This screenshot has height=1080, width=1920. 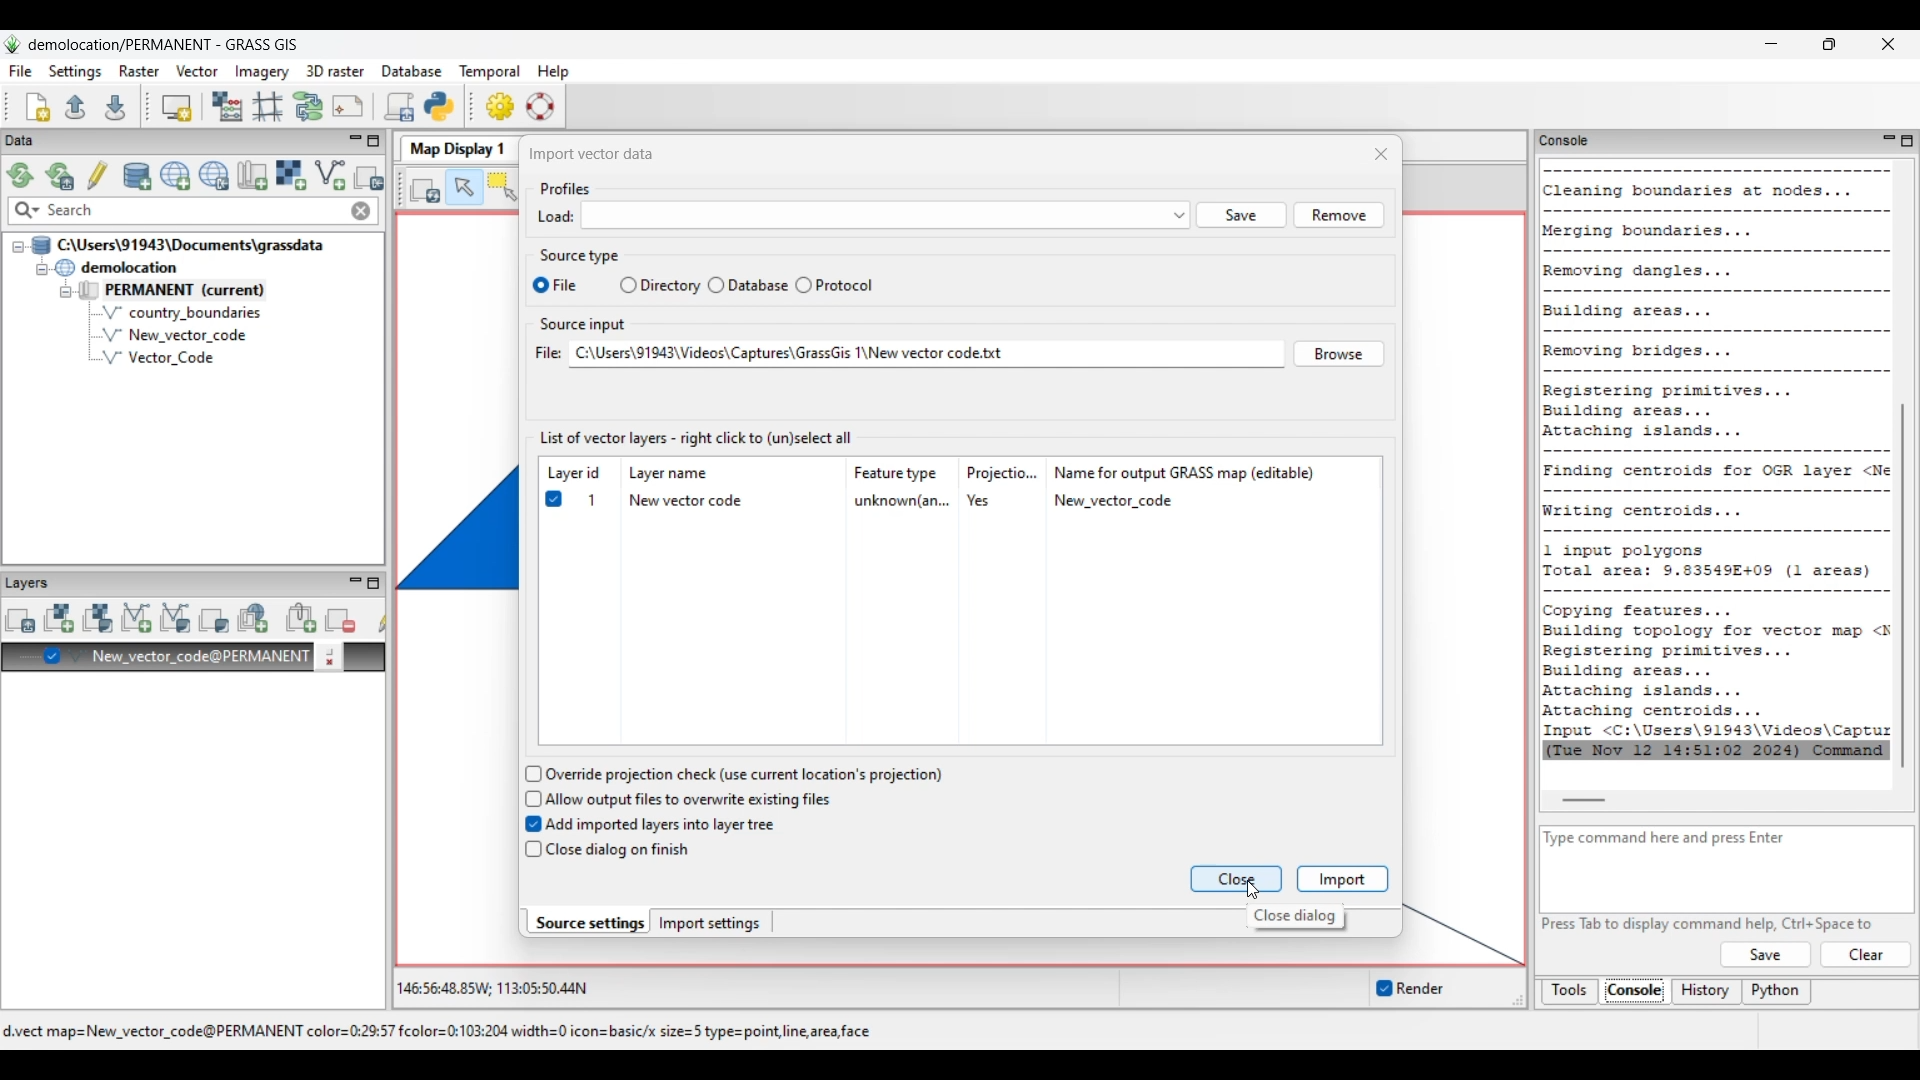 What do you see at coordinates (268, 107) in the screenshot?
I see `Georectifier` at bounding box center [268, 107].